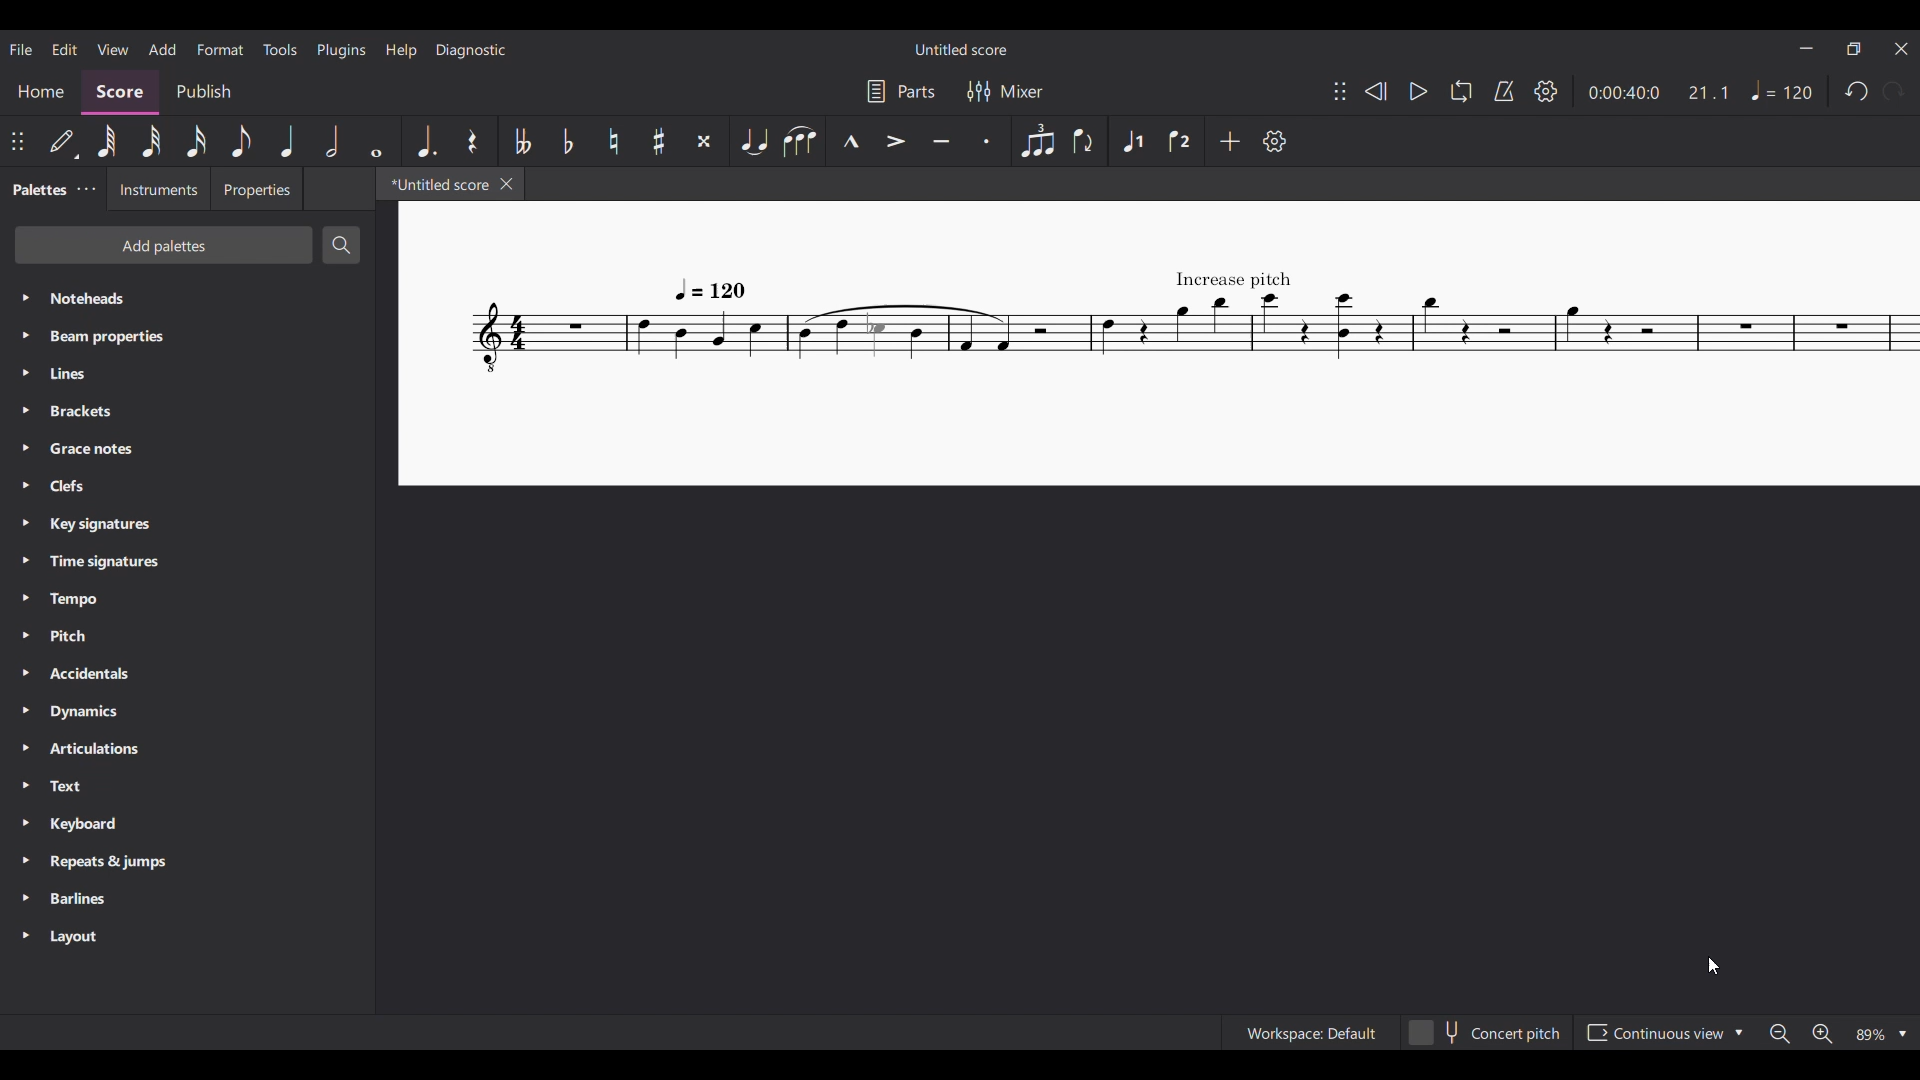 The image size is (1920, 1080). Describe the element at coordinates (1132, 141) in the screenshot. I see `Voice 1` at that location.